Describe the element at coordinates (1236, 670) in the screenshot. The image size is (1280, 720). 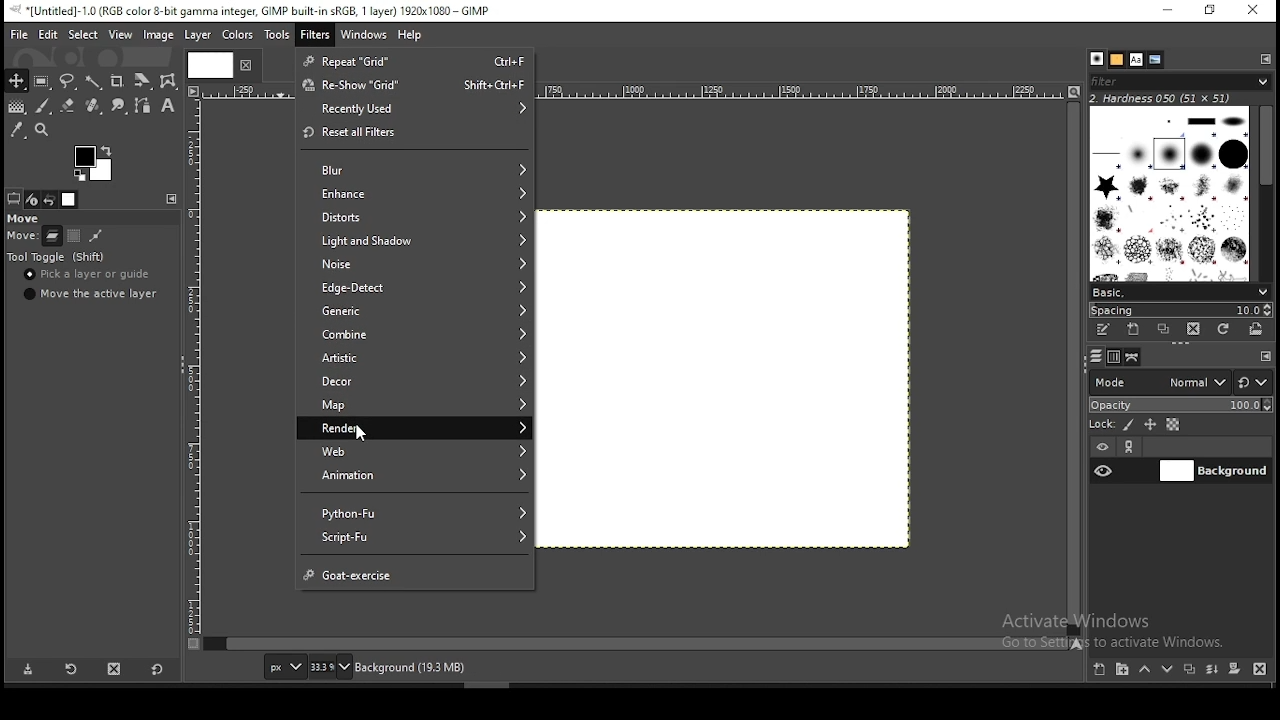
I see `add a mask` at that location.